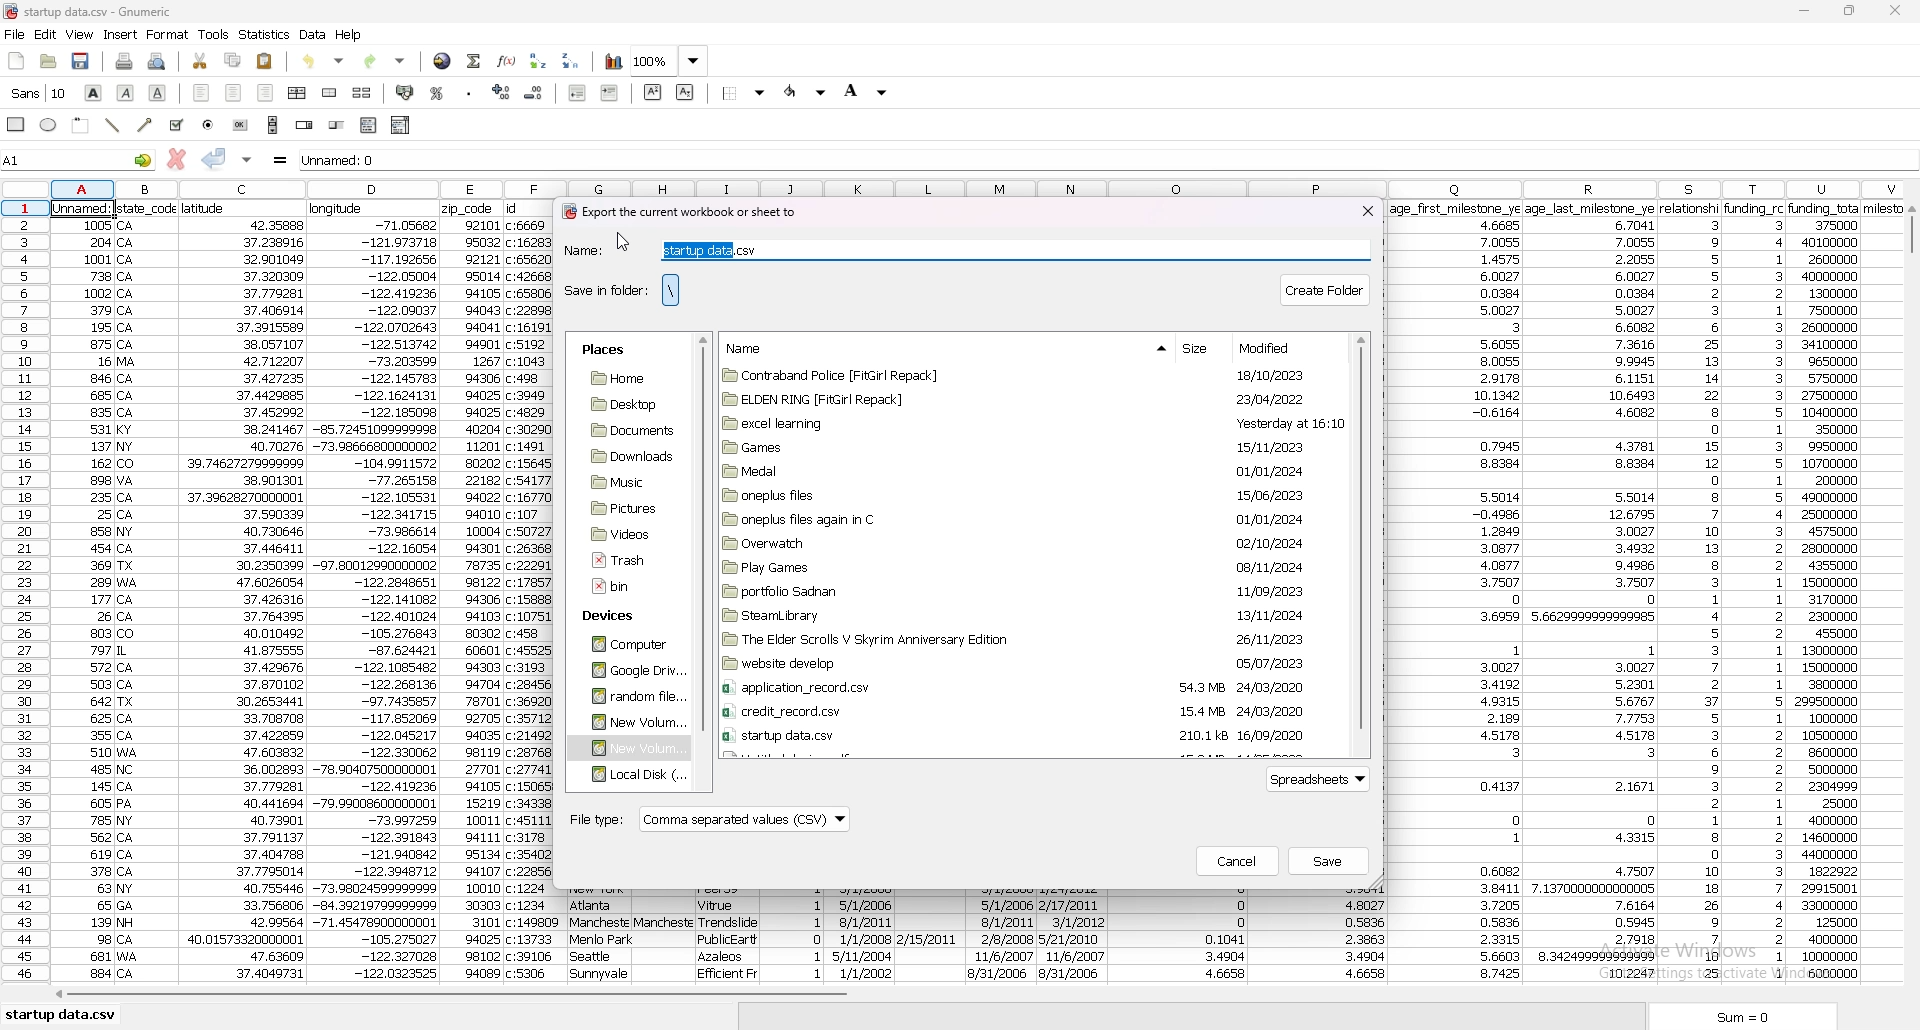  I want to click on frame, so click(82, 124).